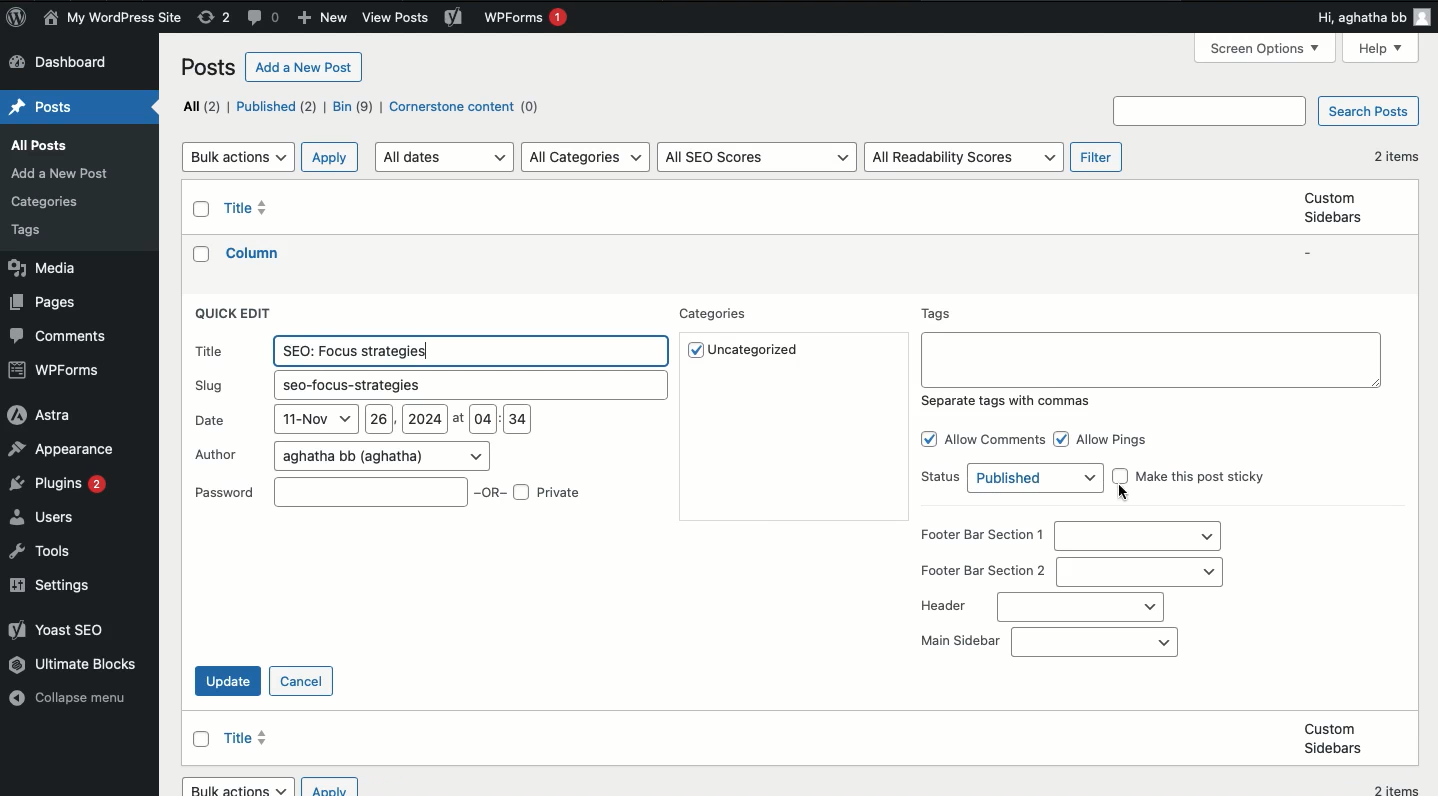 This screenshot has width=1438, height=796. I want to click on Checkbox, so click(1121, 476).